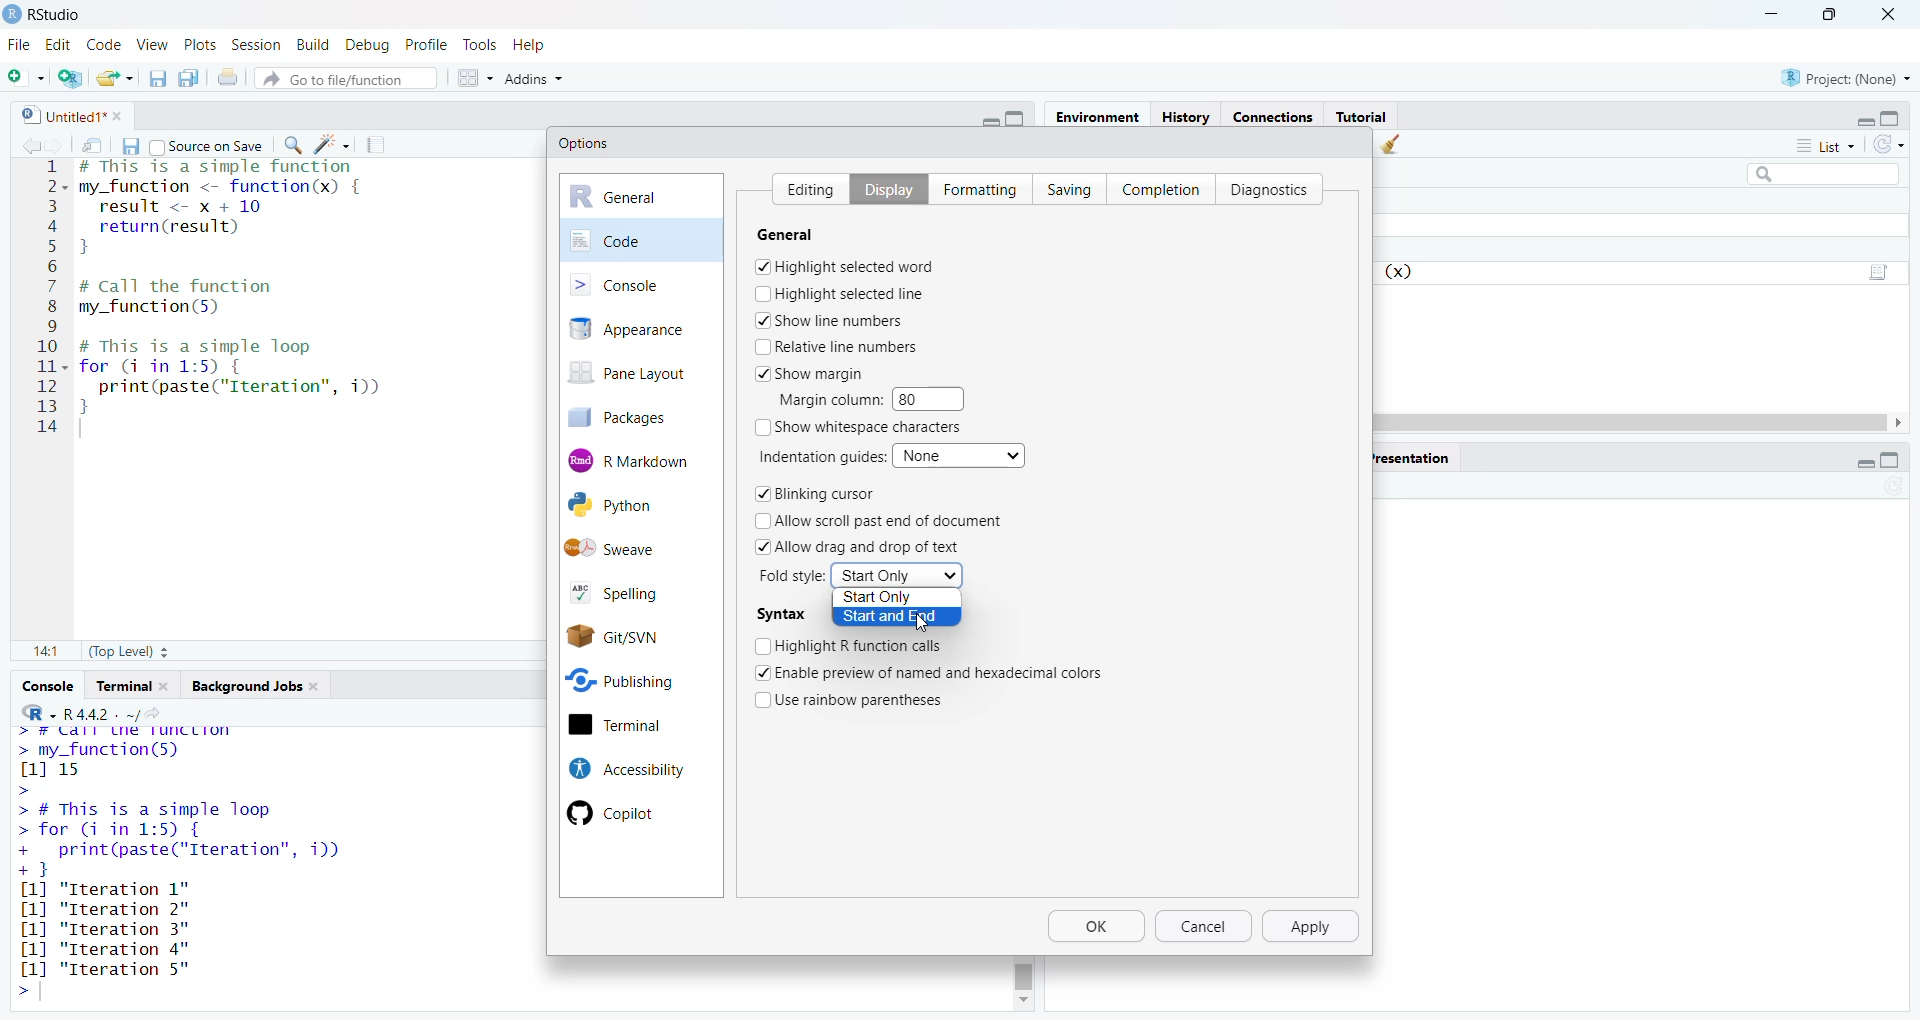 The width and height of the screenshot is (1920, 1020). What do you see at coordinates (1856, 463) in the screenshot?
I see `minimize` at bounding box center [1856, 463].